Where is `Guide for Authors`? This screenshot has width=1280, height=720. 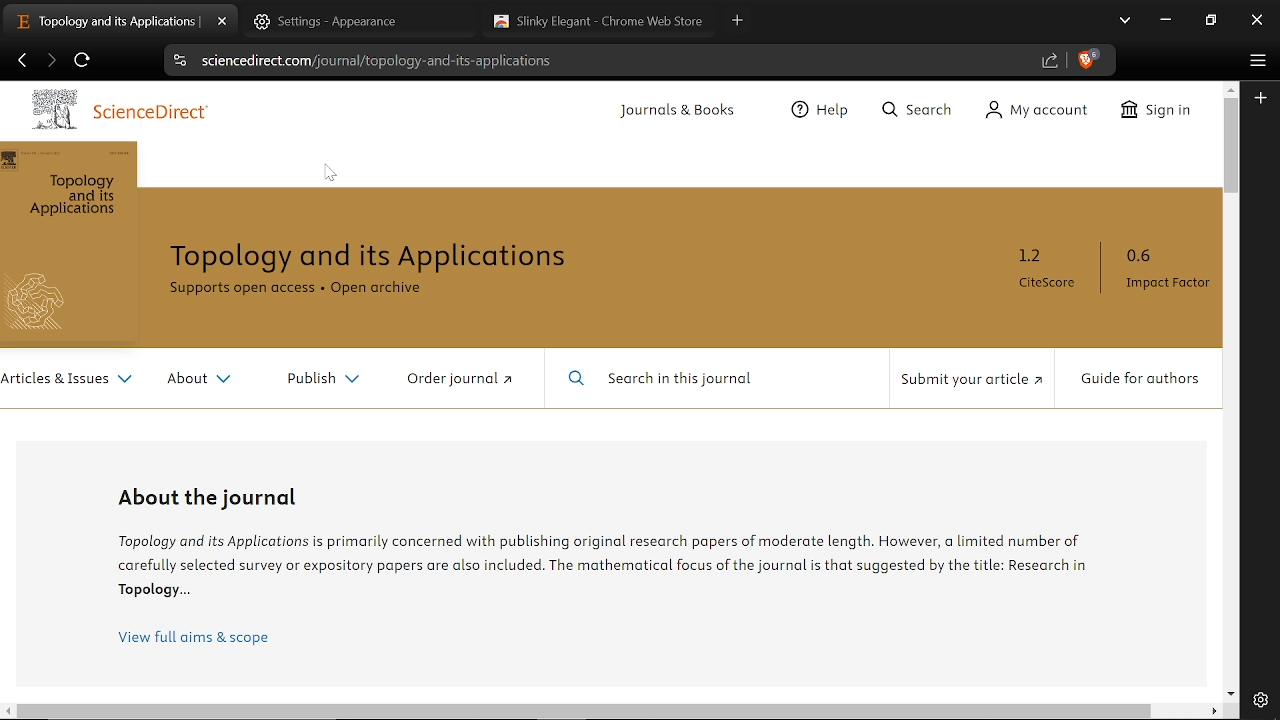 Guide for Authors is located at coordinates (1137, 381).